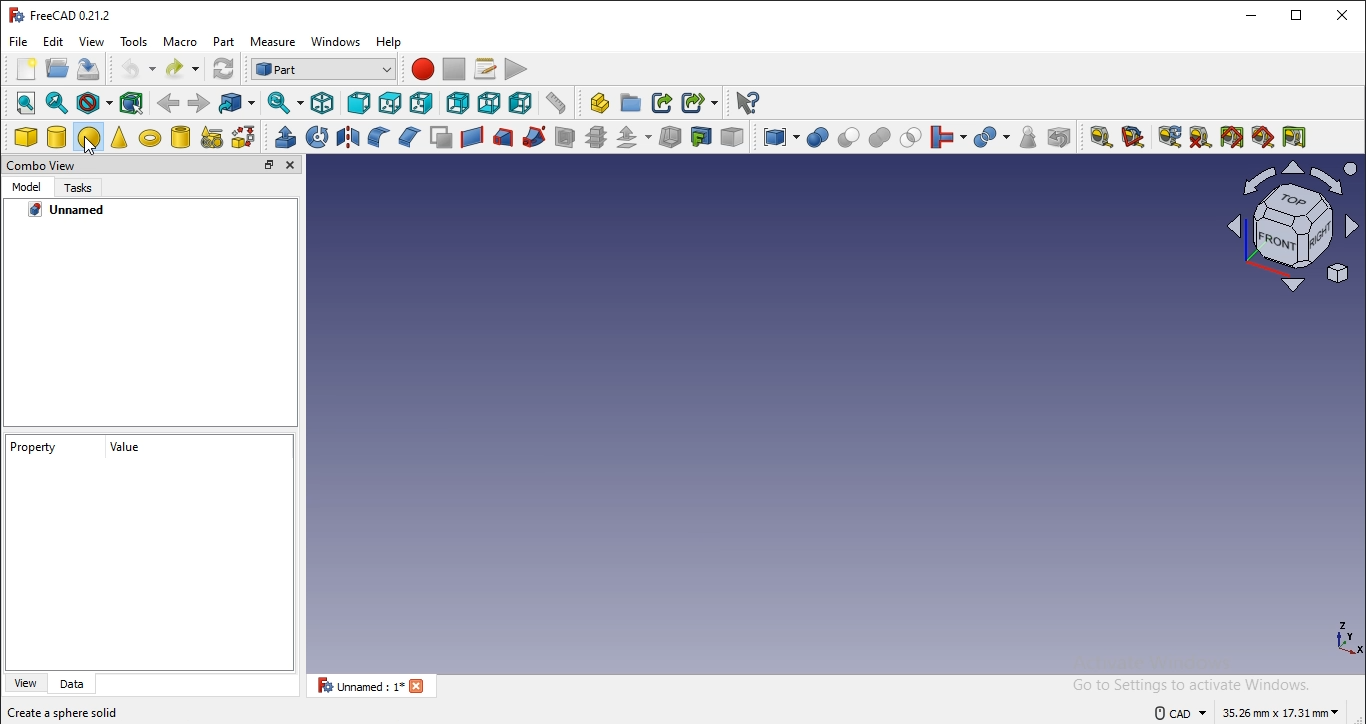  Describe the element at coordinates (488, 103) in the screenshot. I see `bottom` at that location.